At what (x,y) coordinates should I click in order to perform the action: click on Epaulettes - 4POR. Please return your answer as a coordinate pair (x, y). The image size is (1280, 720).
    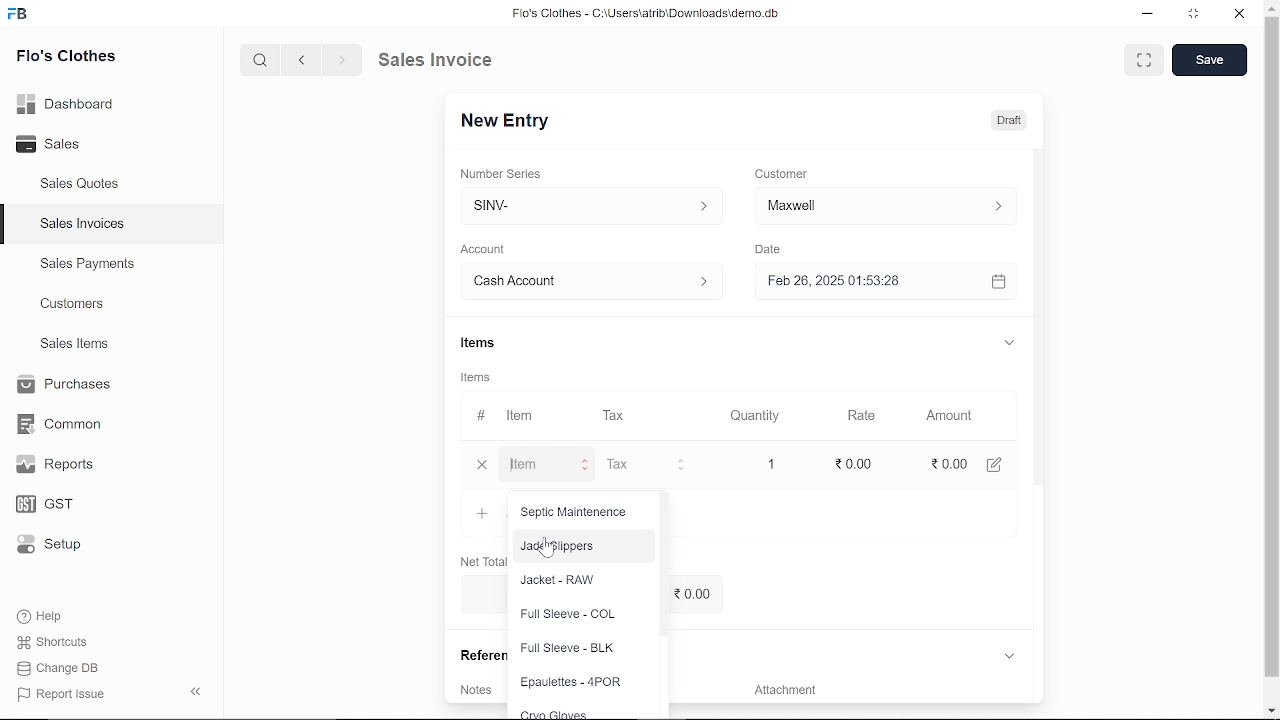
    Looking at the image, I should click on (585, 685).